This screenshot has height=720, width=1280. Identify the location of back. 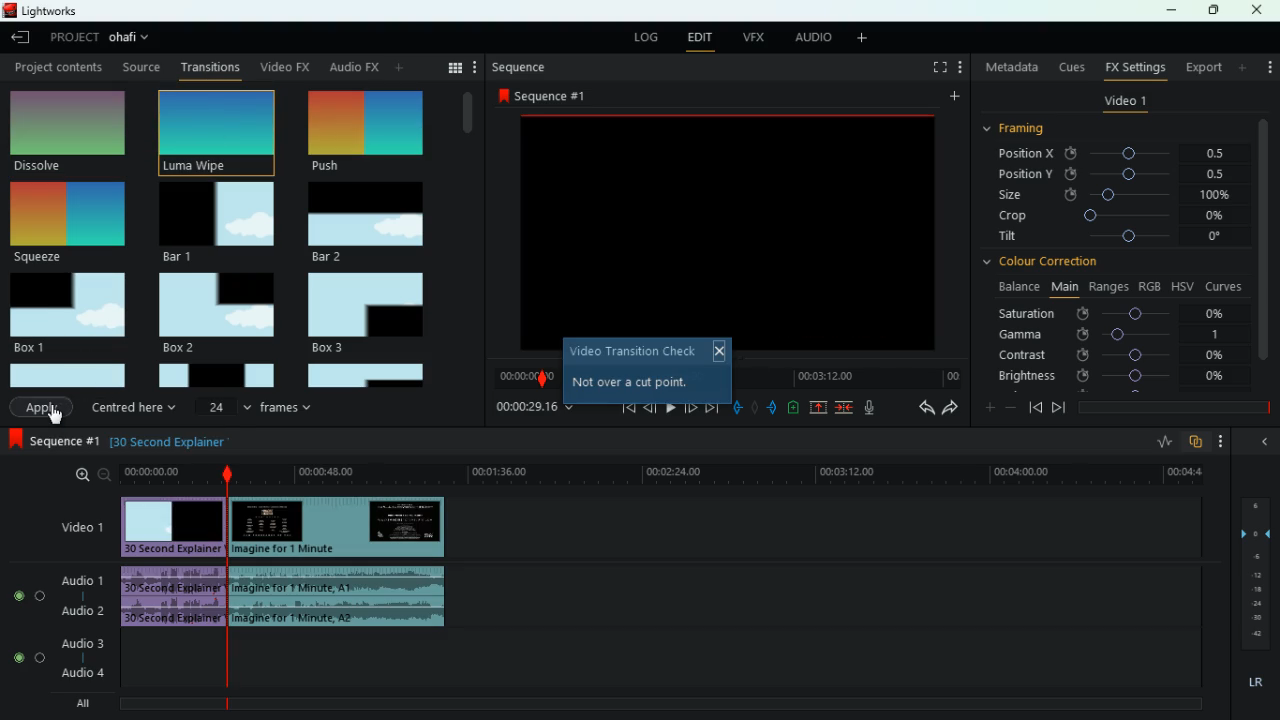
(355, 67).